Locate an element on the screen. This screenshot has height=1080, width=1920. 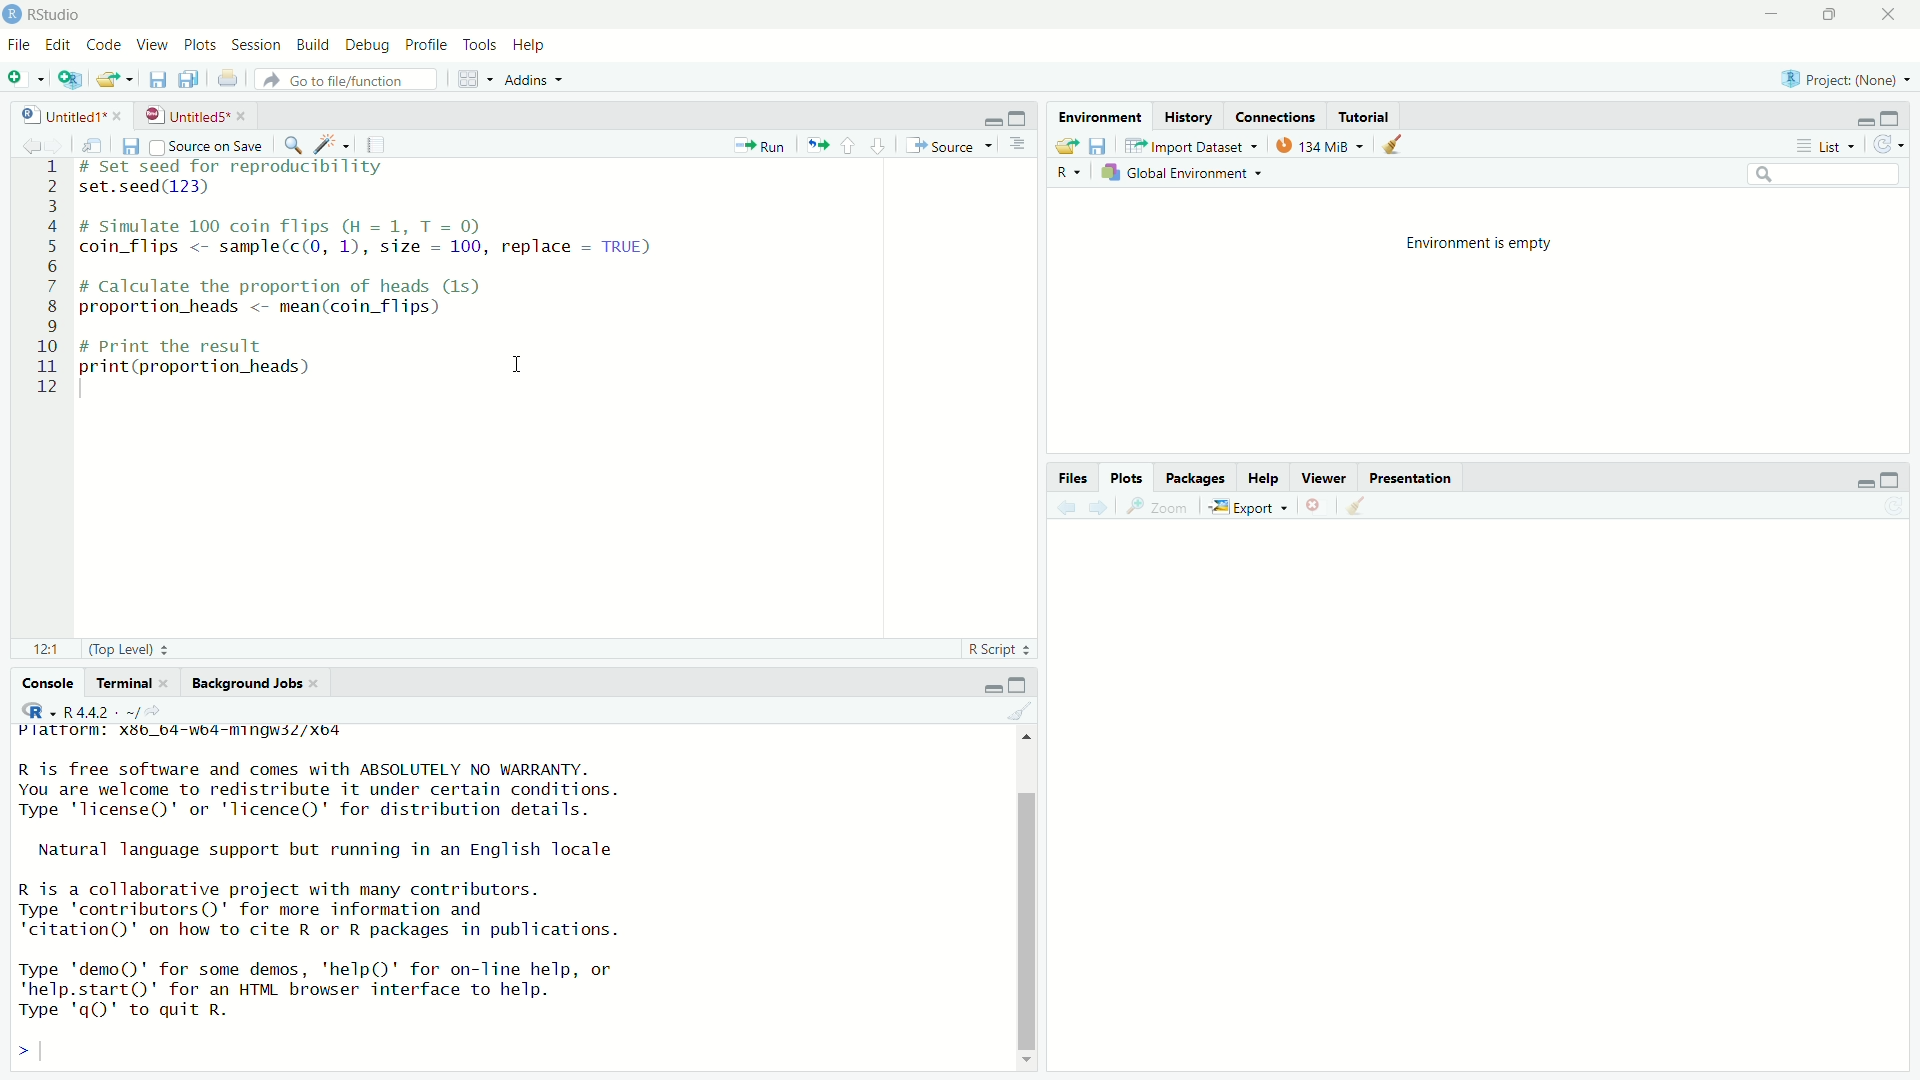
maximize is located at coordinates (1830, 13).